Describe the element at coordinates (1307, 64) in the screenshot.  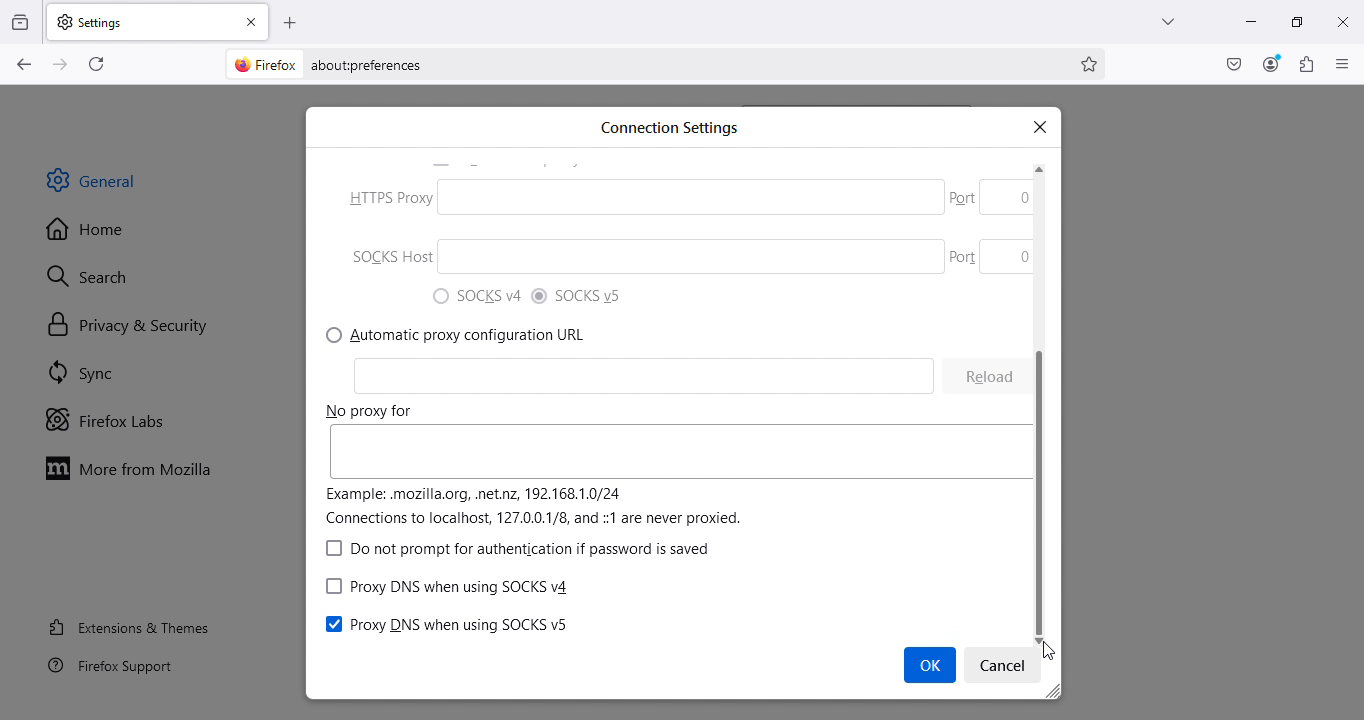
I see `Extensions` at that location.